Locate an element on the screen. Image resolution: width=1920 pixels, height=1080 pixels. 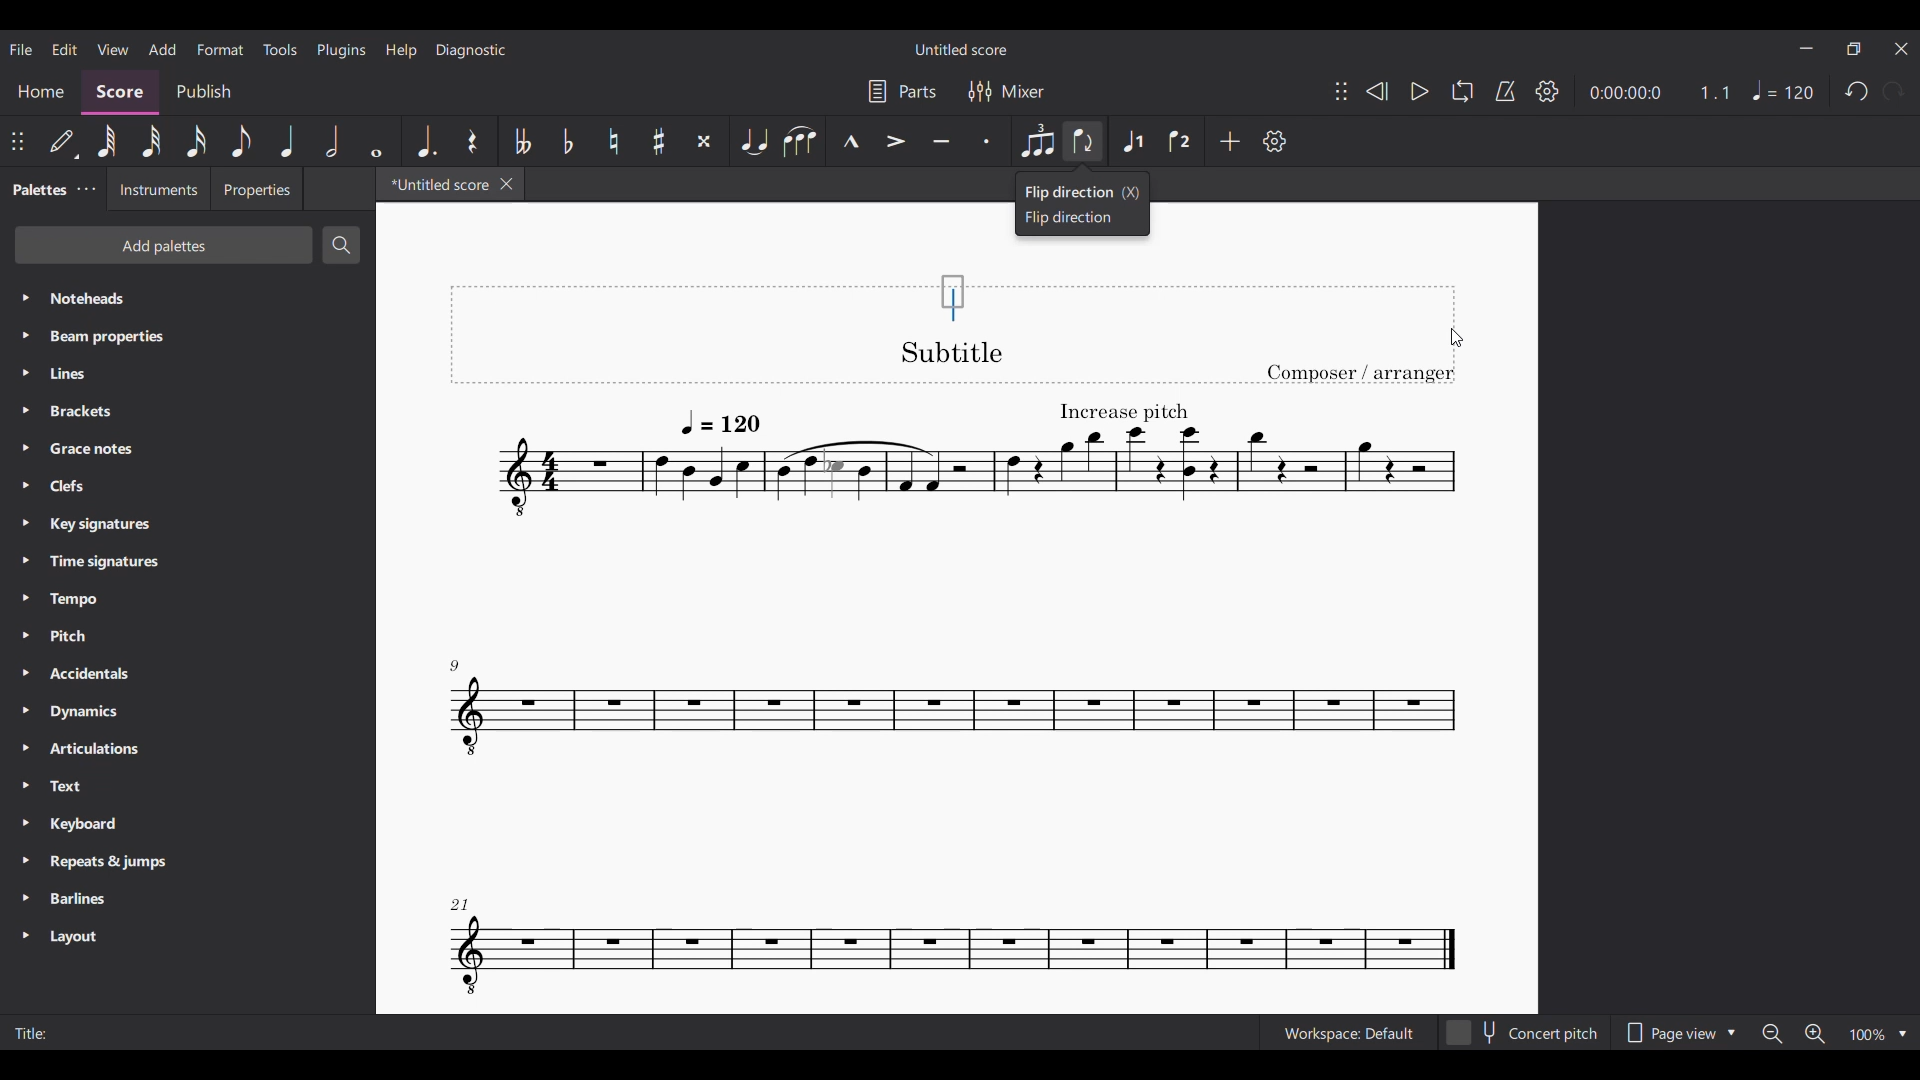
Flip direction (X) Flip direction is located at coordinates (1082, 203).